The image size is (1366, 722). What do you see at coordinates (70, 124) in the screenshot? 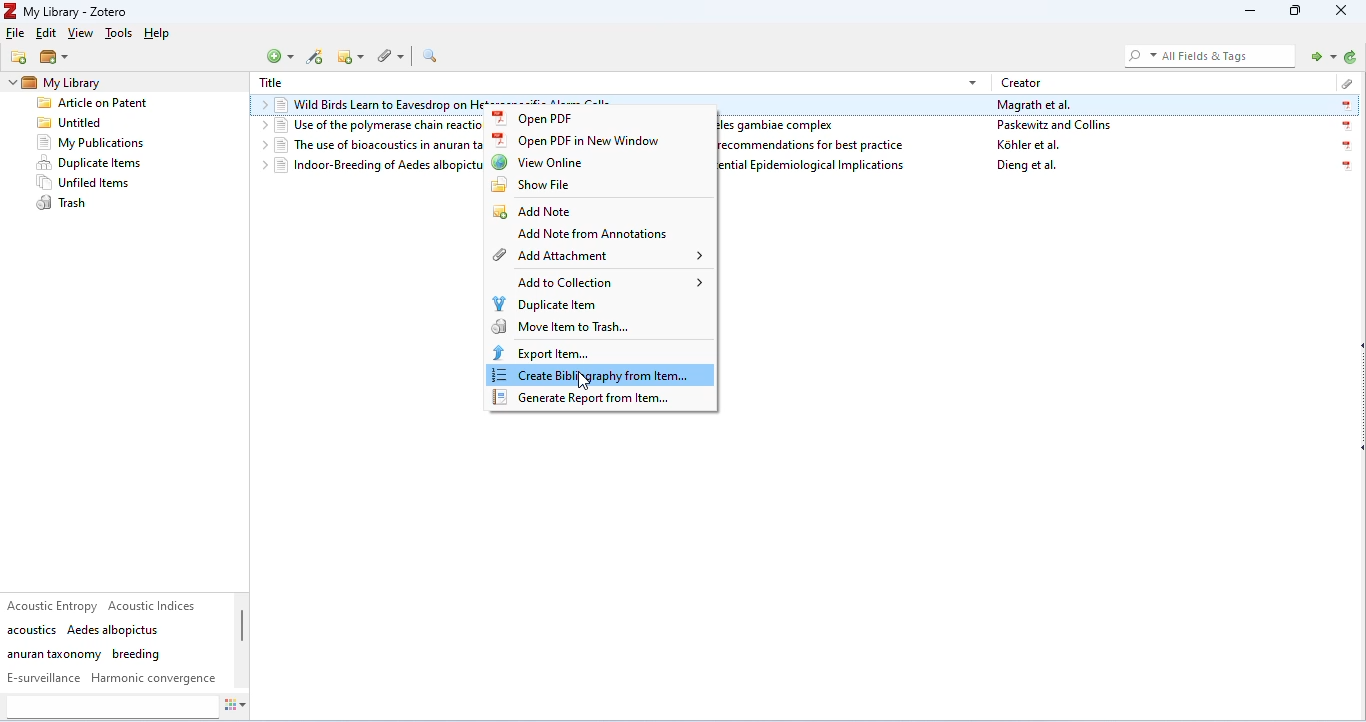
I see `untitled` at bounding box center [70, 124].